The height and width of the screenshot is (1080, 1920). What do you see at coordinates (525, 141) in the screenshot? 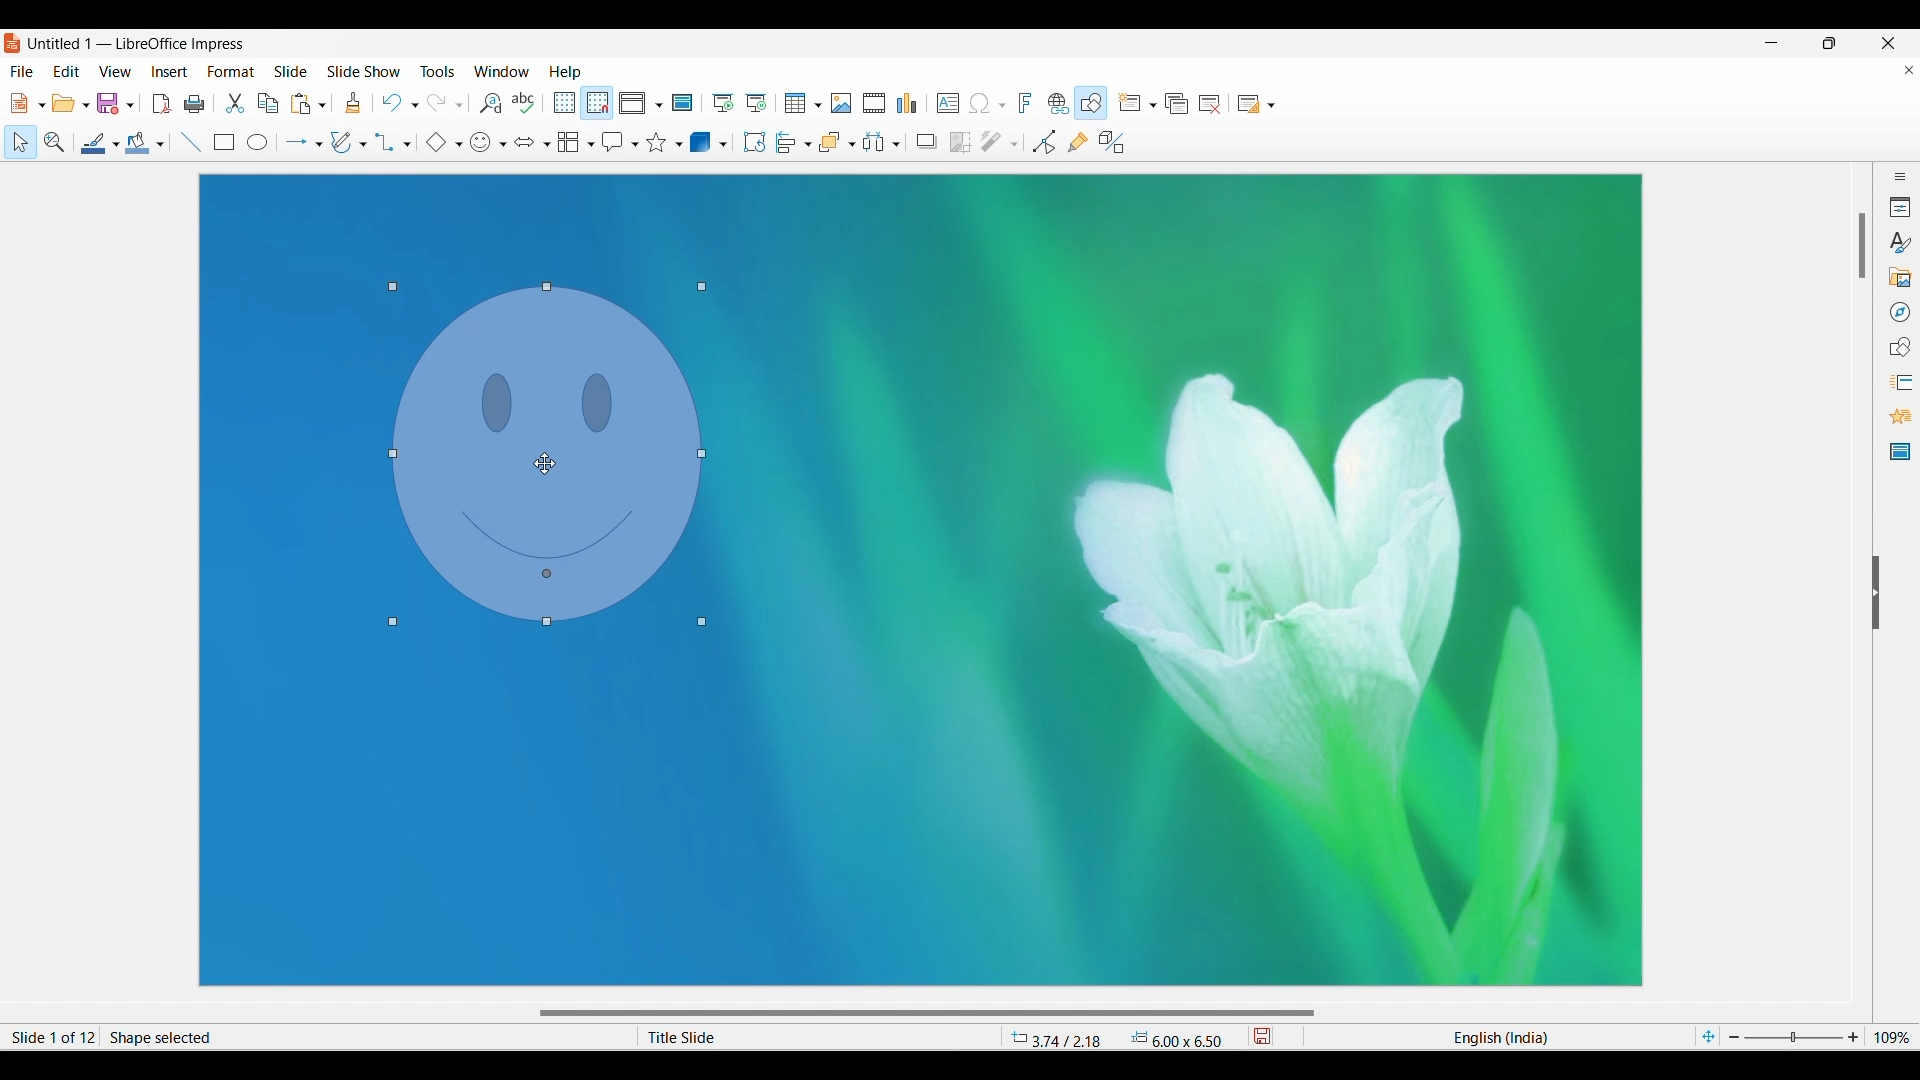
I see `Selected block arrow` at bounding box center [525, 141].